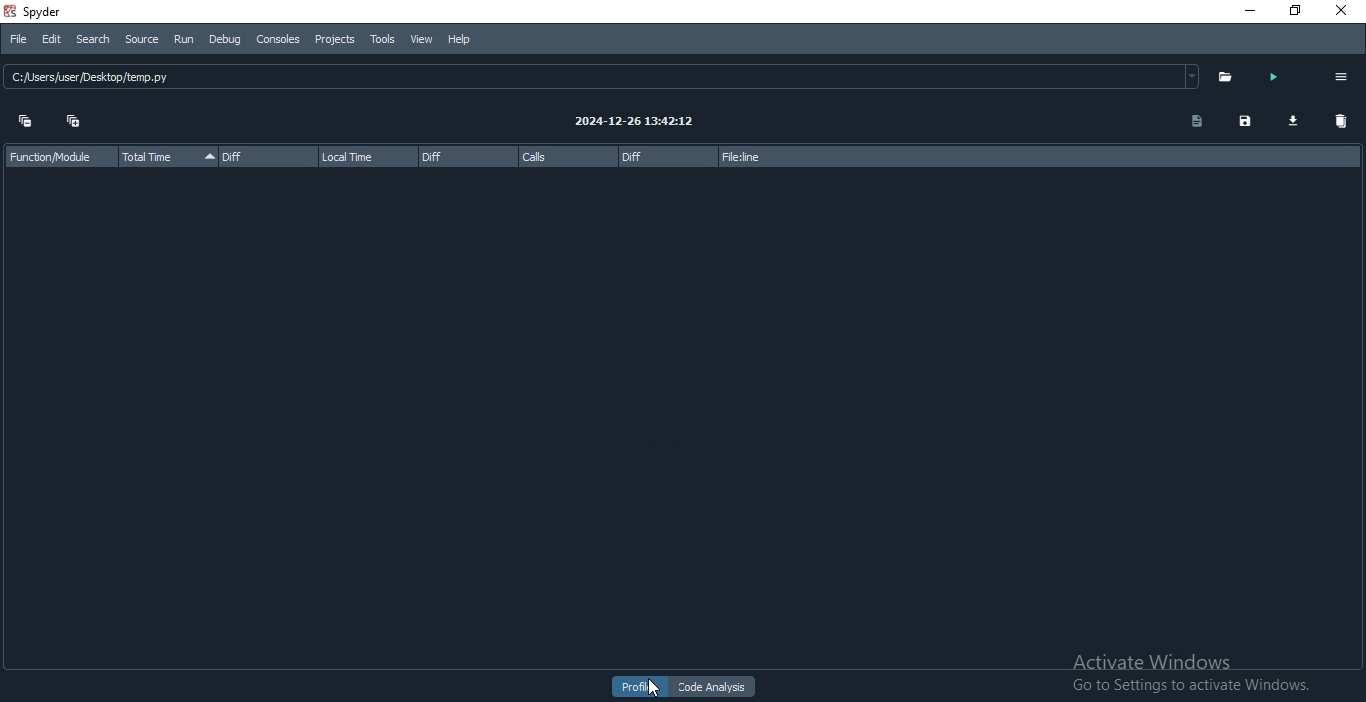 Image resolution: width=1366 pixels, height=702 pixels. I want to click on Help, so click(465, 36).